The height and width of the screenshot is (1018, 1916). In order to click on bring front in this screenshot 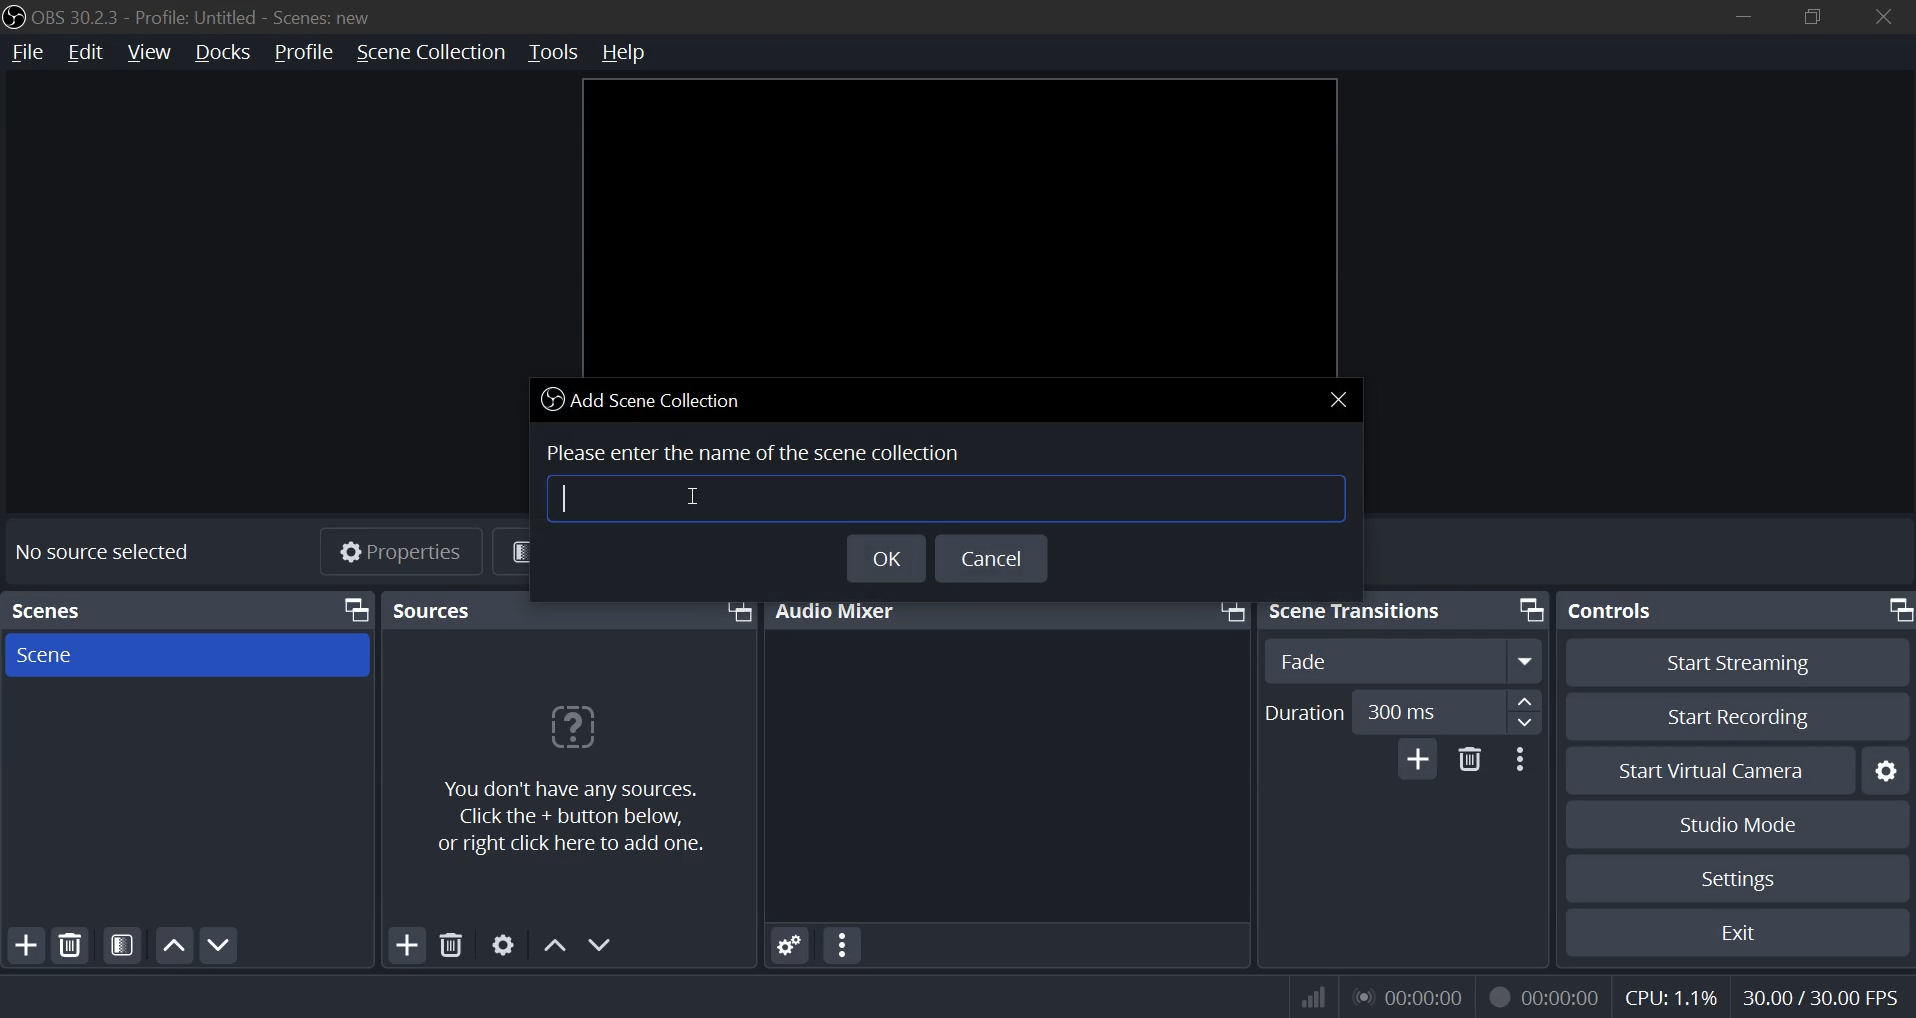, I will do `click(1527, 609)`.